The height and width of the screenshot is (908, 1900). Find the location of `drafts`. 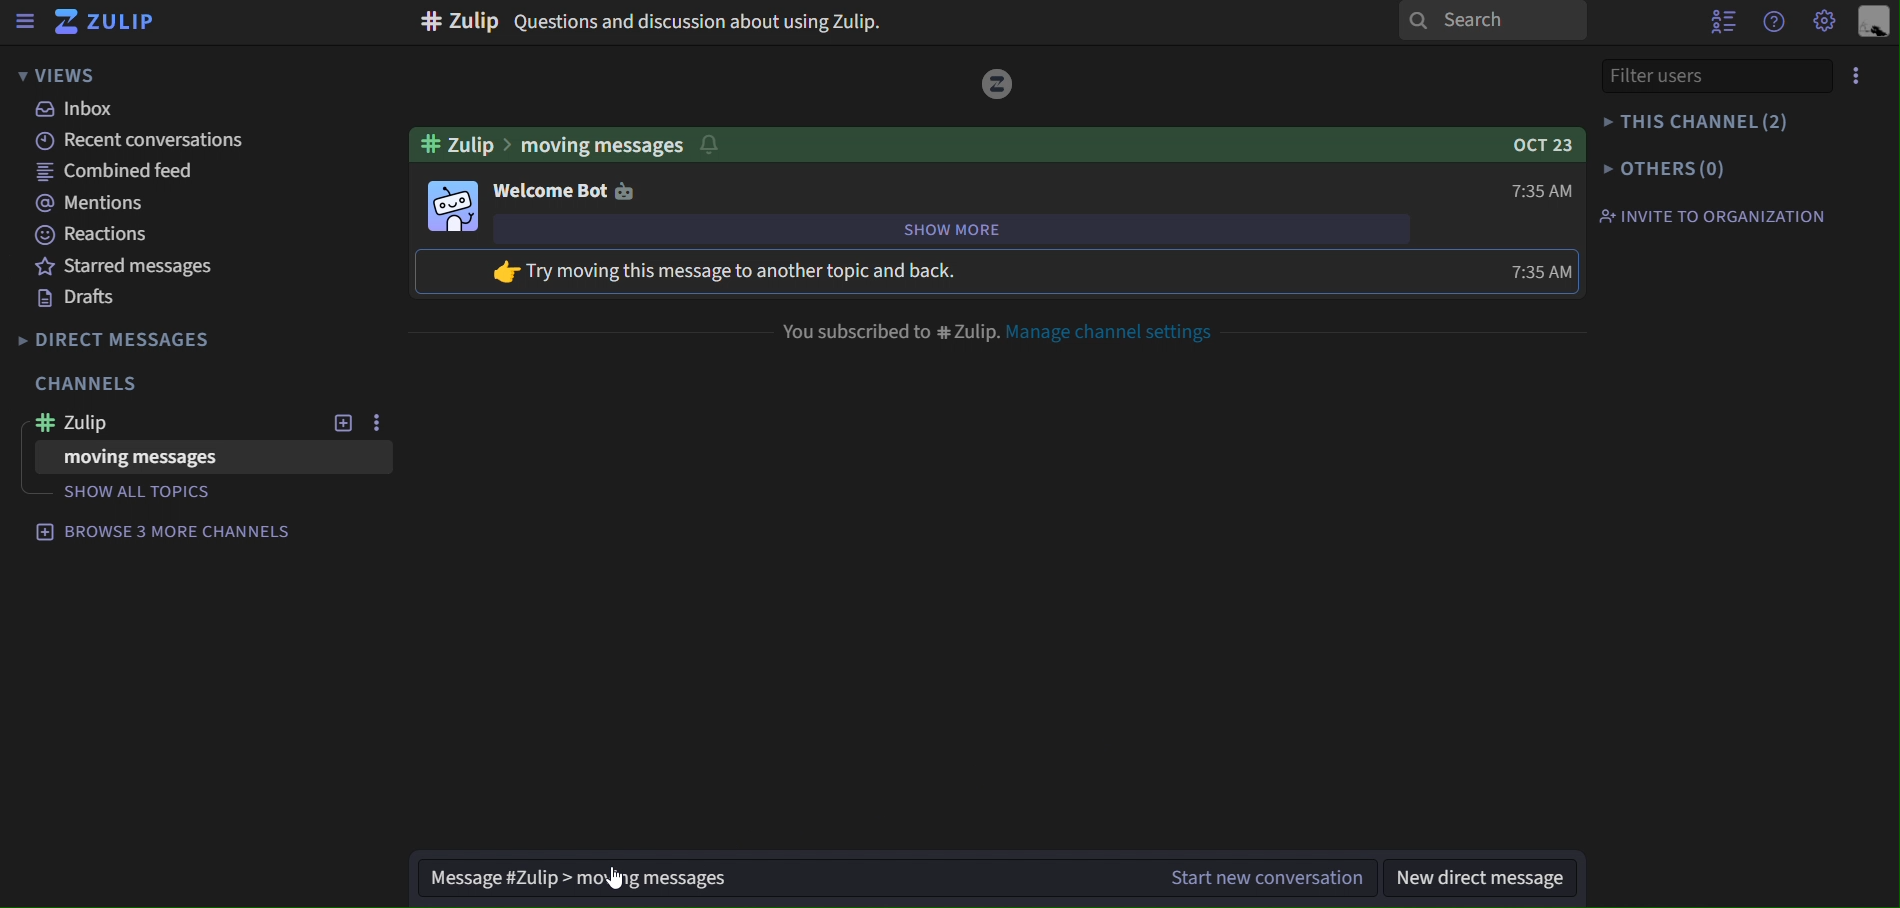

drafts is located at coordinates (87, 298).